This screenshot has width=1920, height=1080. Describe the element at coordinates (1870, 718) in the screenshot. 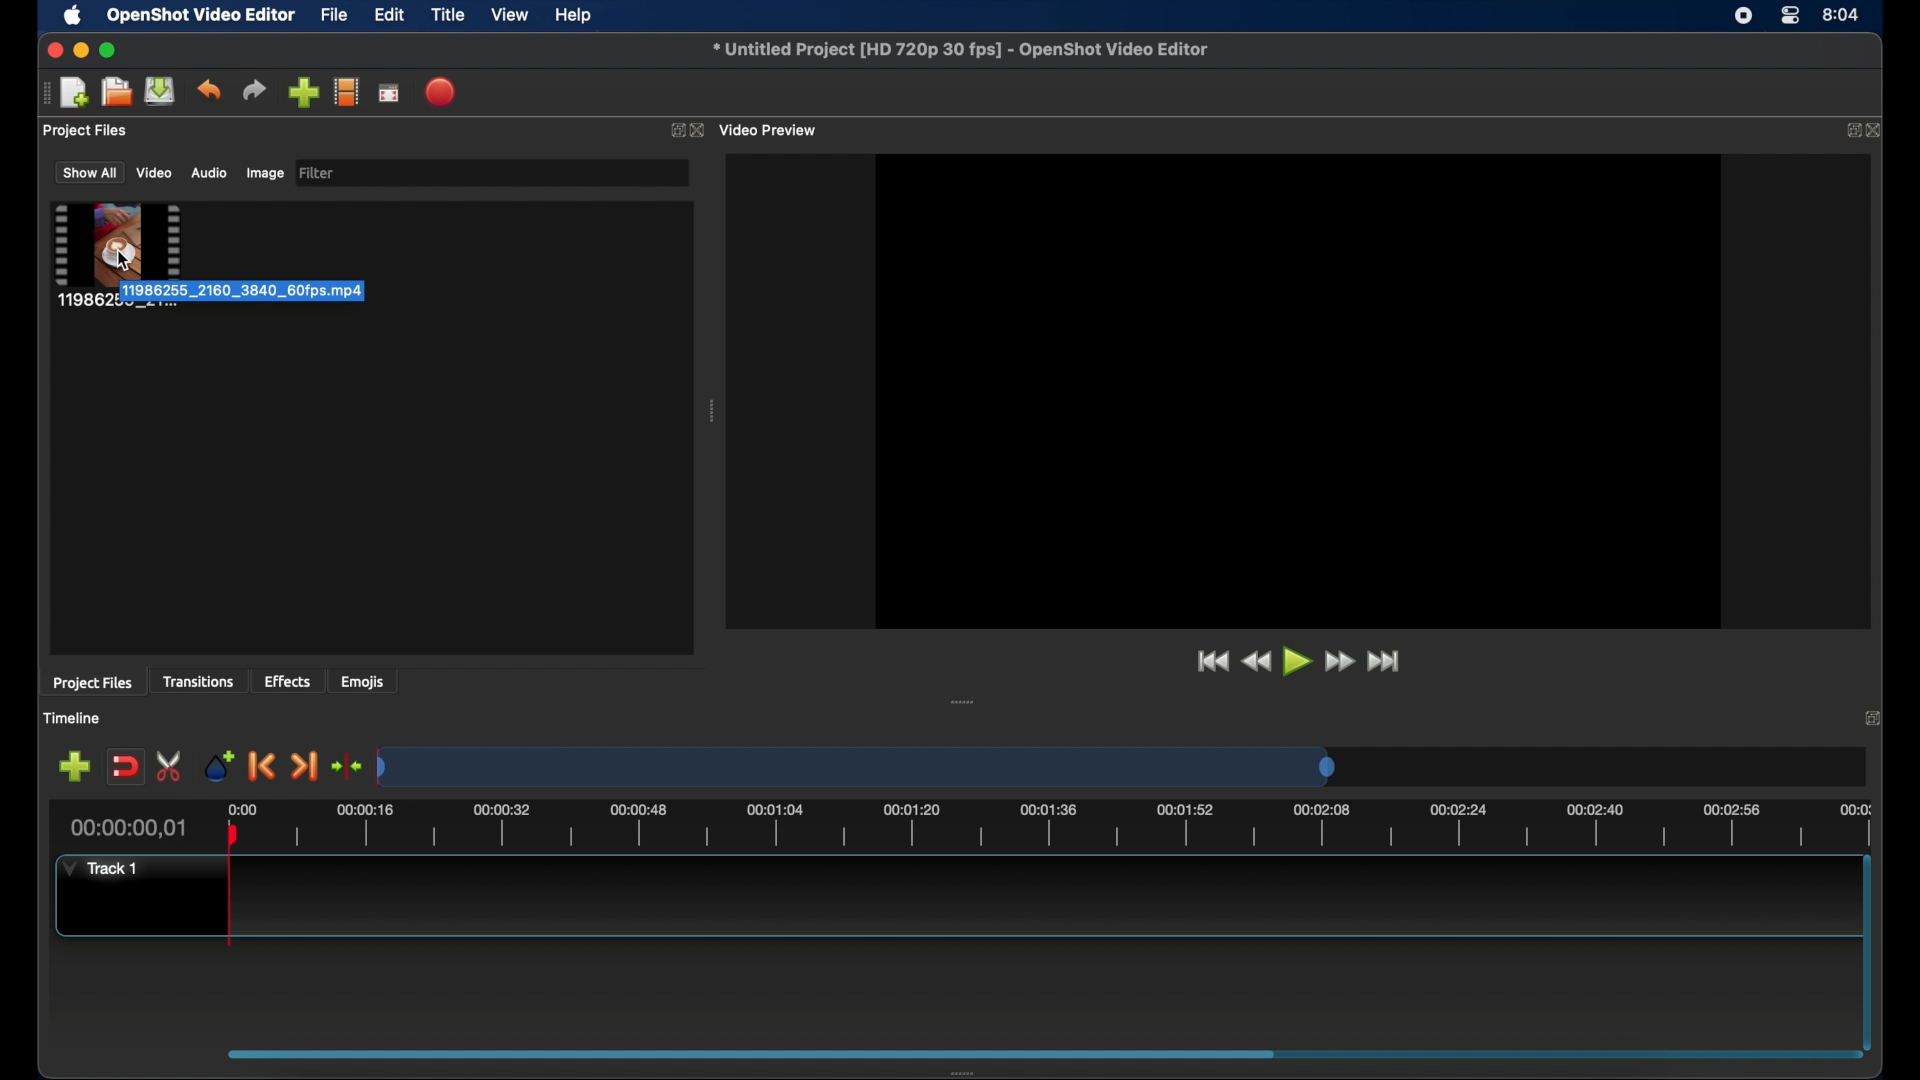

I see `close` at that location.